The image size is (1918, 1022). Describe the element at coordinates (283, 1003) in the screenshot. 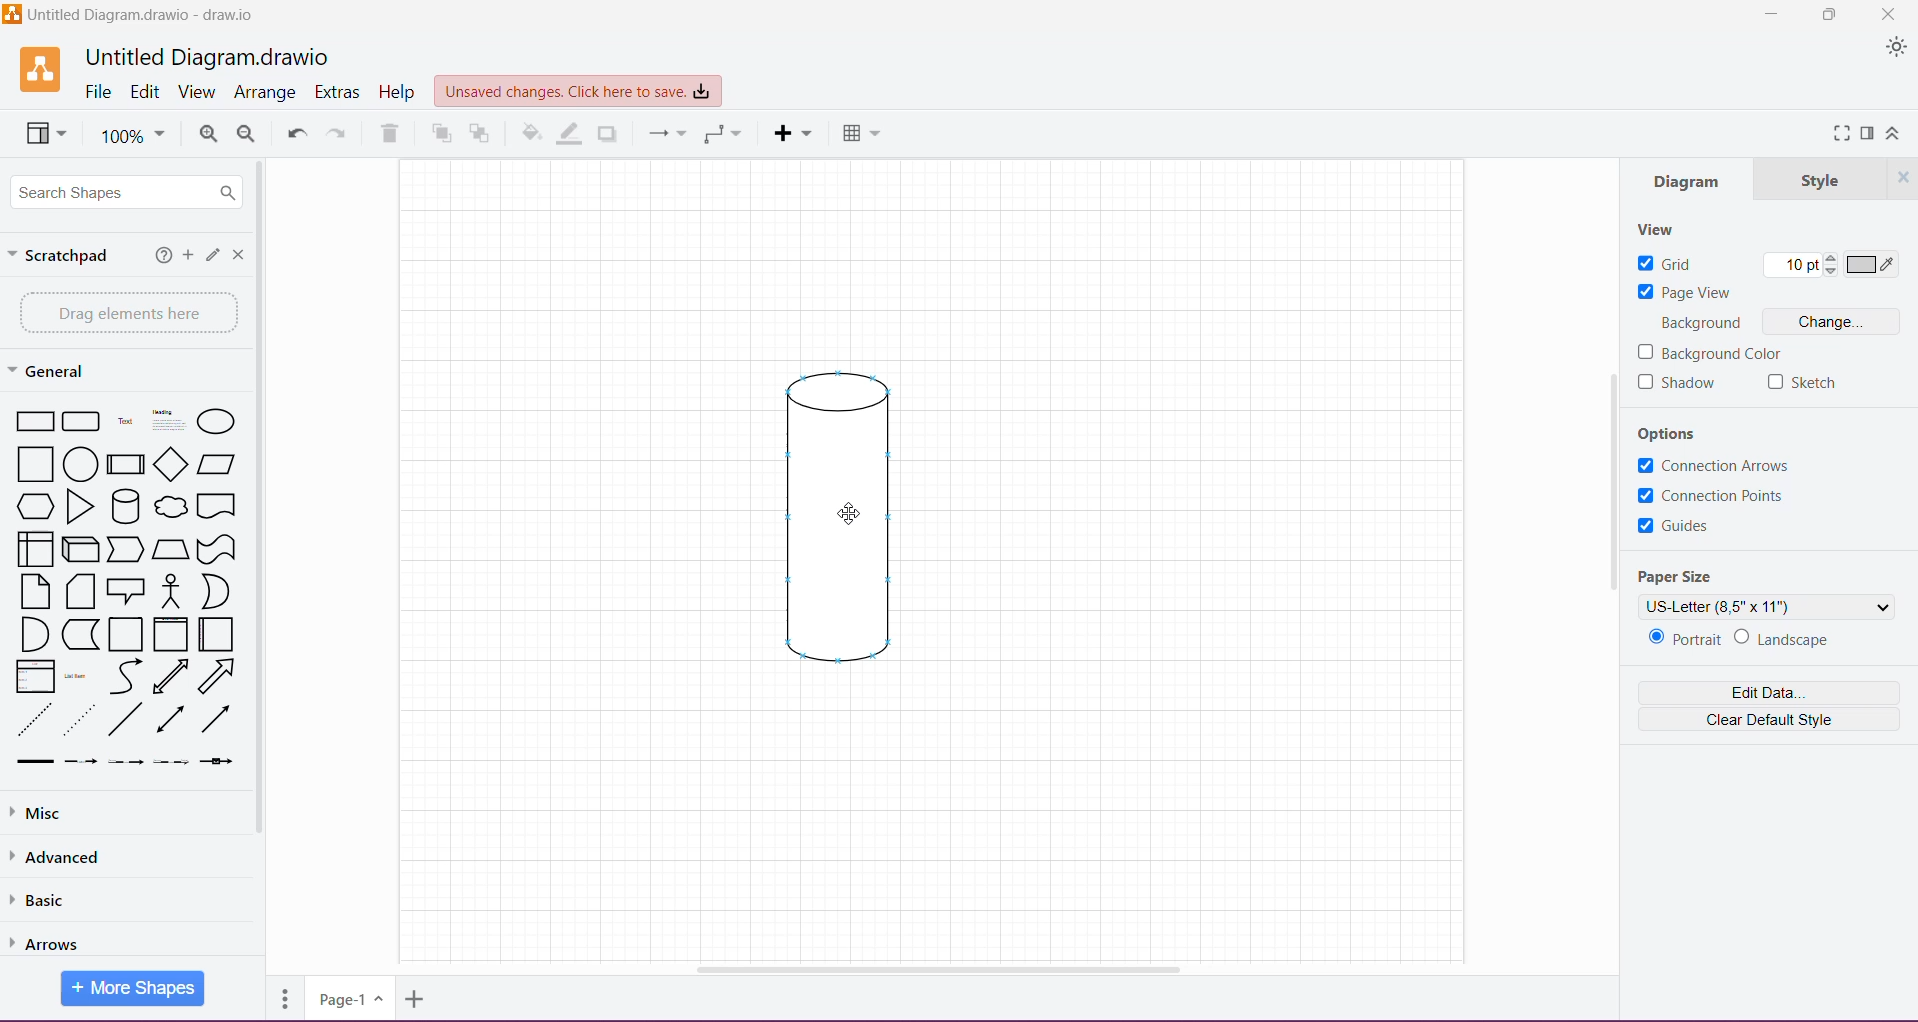

I see `Pages` at that location.